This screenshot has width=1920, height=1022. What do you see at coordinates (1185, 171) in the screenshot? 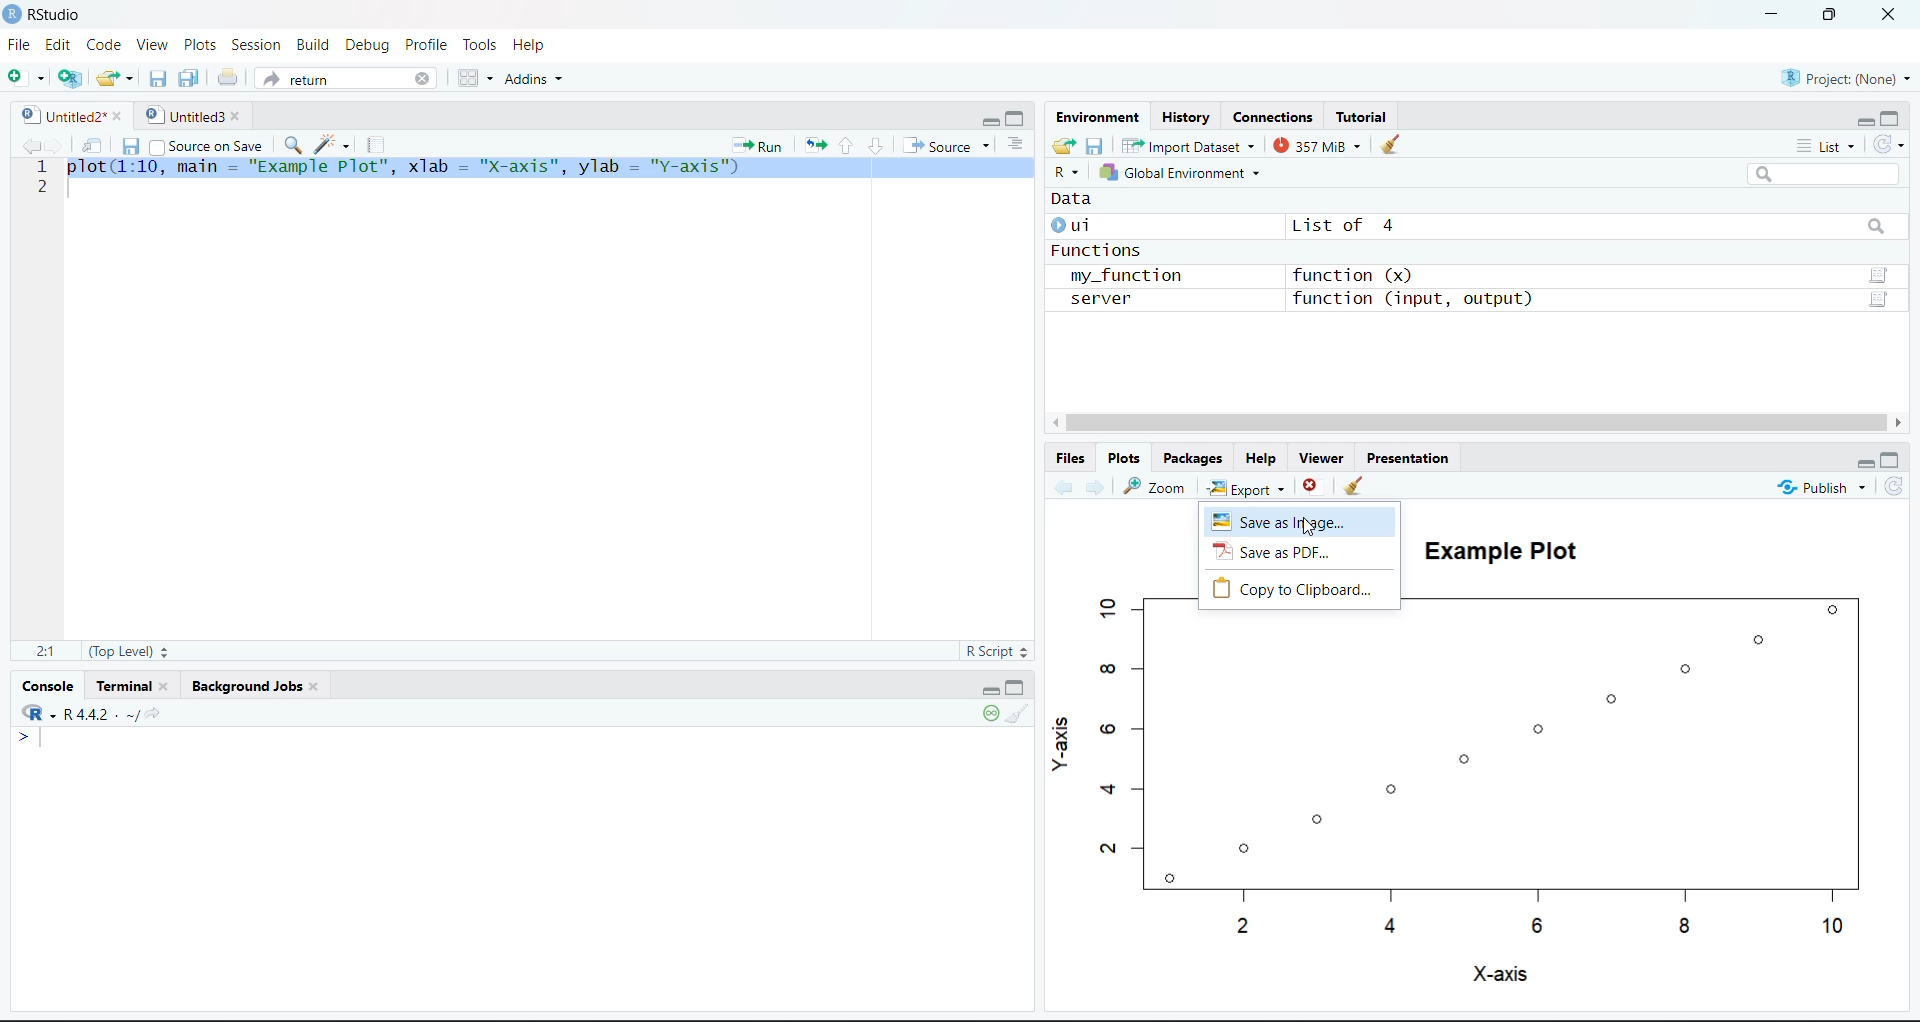
I see `Global Environment` at bounding box center [1185, 171].